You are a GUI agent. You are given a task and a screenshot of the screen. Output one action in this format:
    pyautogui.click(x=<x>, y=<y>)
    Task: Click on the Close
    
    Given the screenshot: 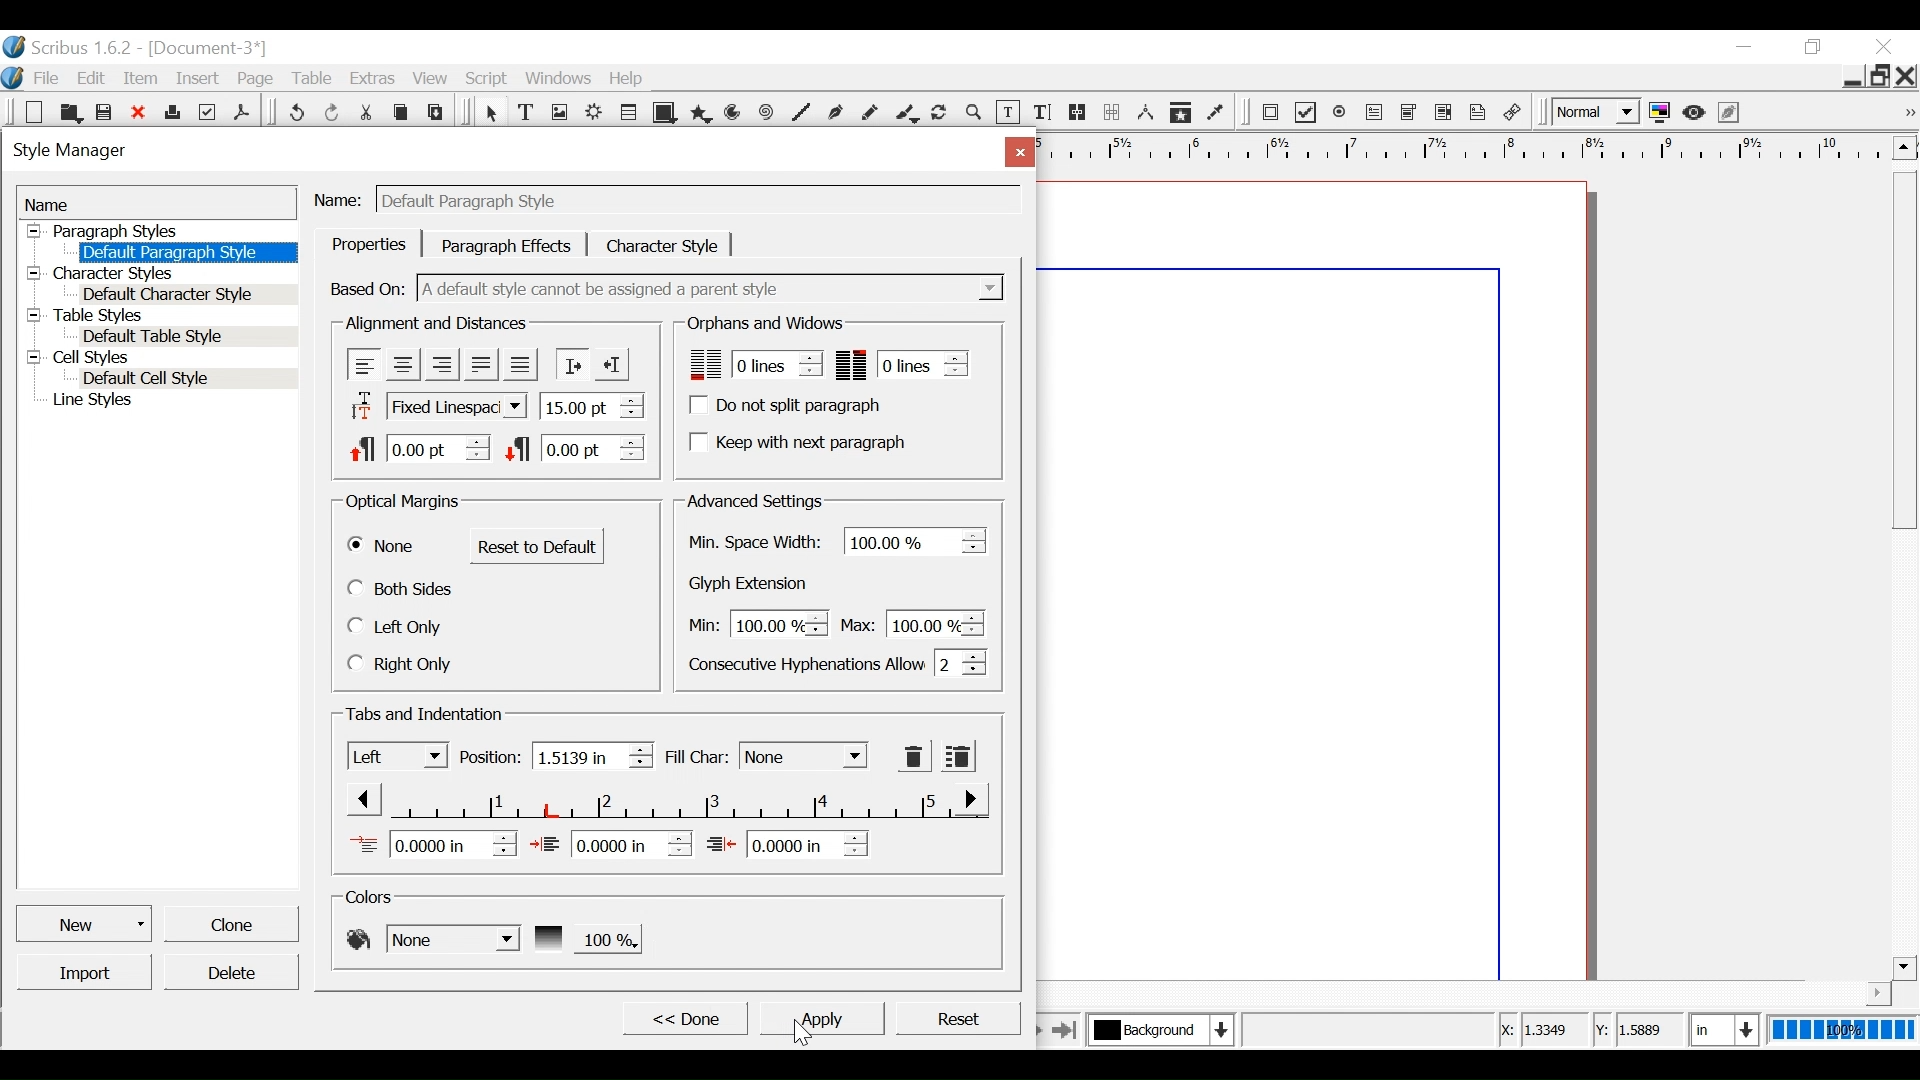 What is the action you would take?
    pyautogui.click(x=140, y=112)
    